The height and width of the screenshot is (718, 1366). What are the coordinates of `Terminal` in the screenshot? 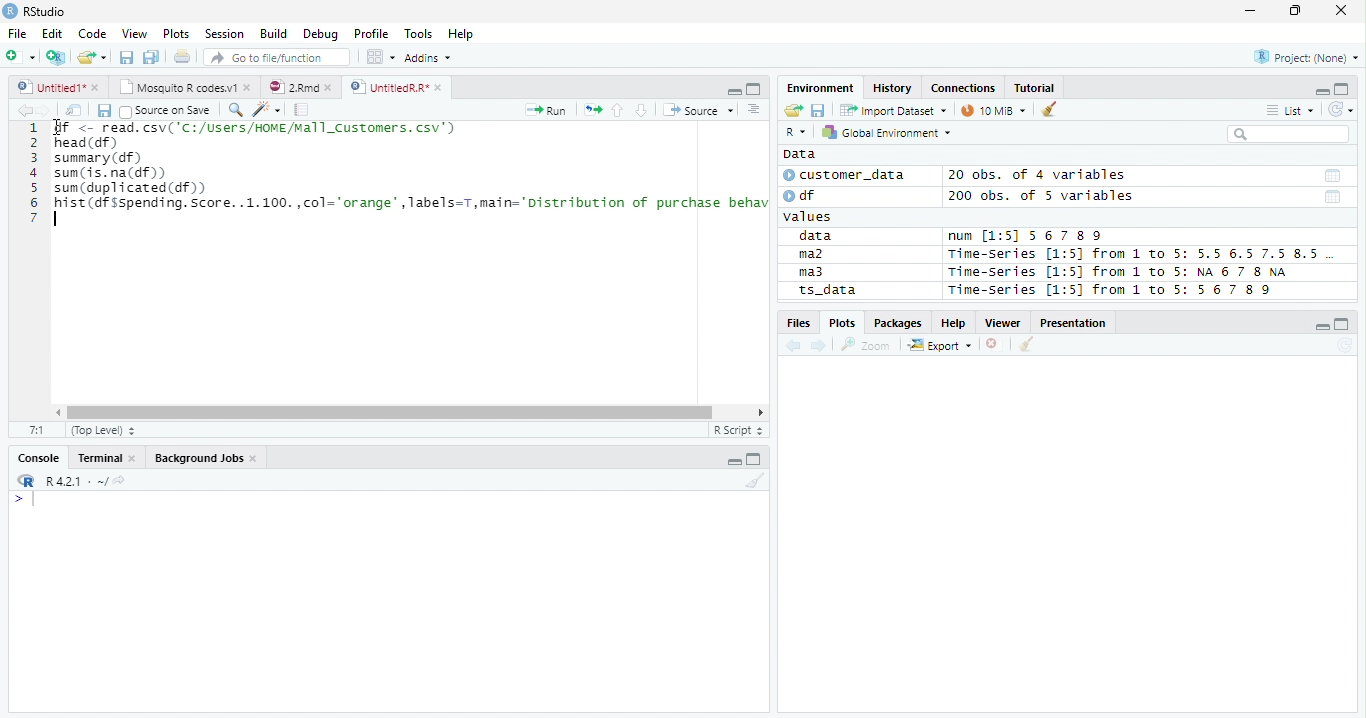 It's located at (106, 460).